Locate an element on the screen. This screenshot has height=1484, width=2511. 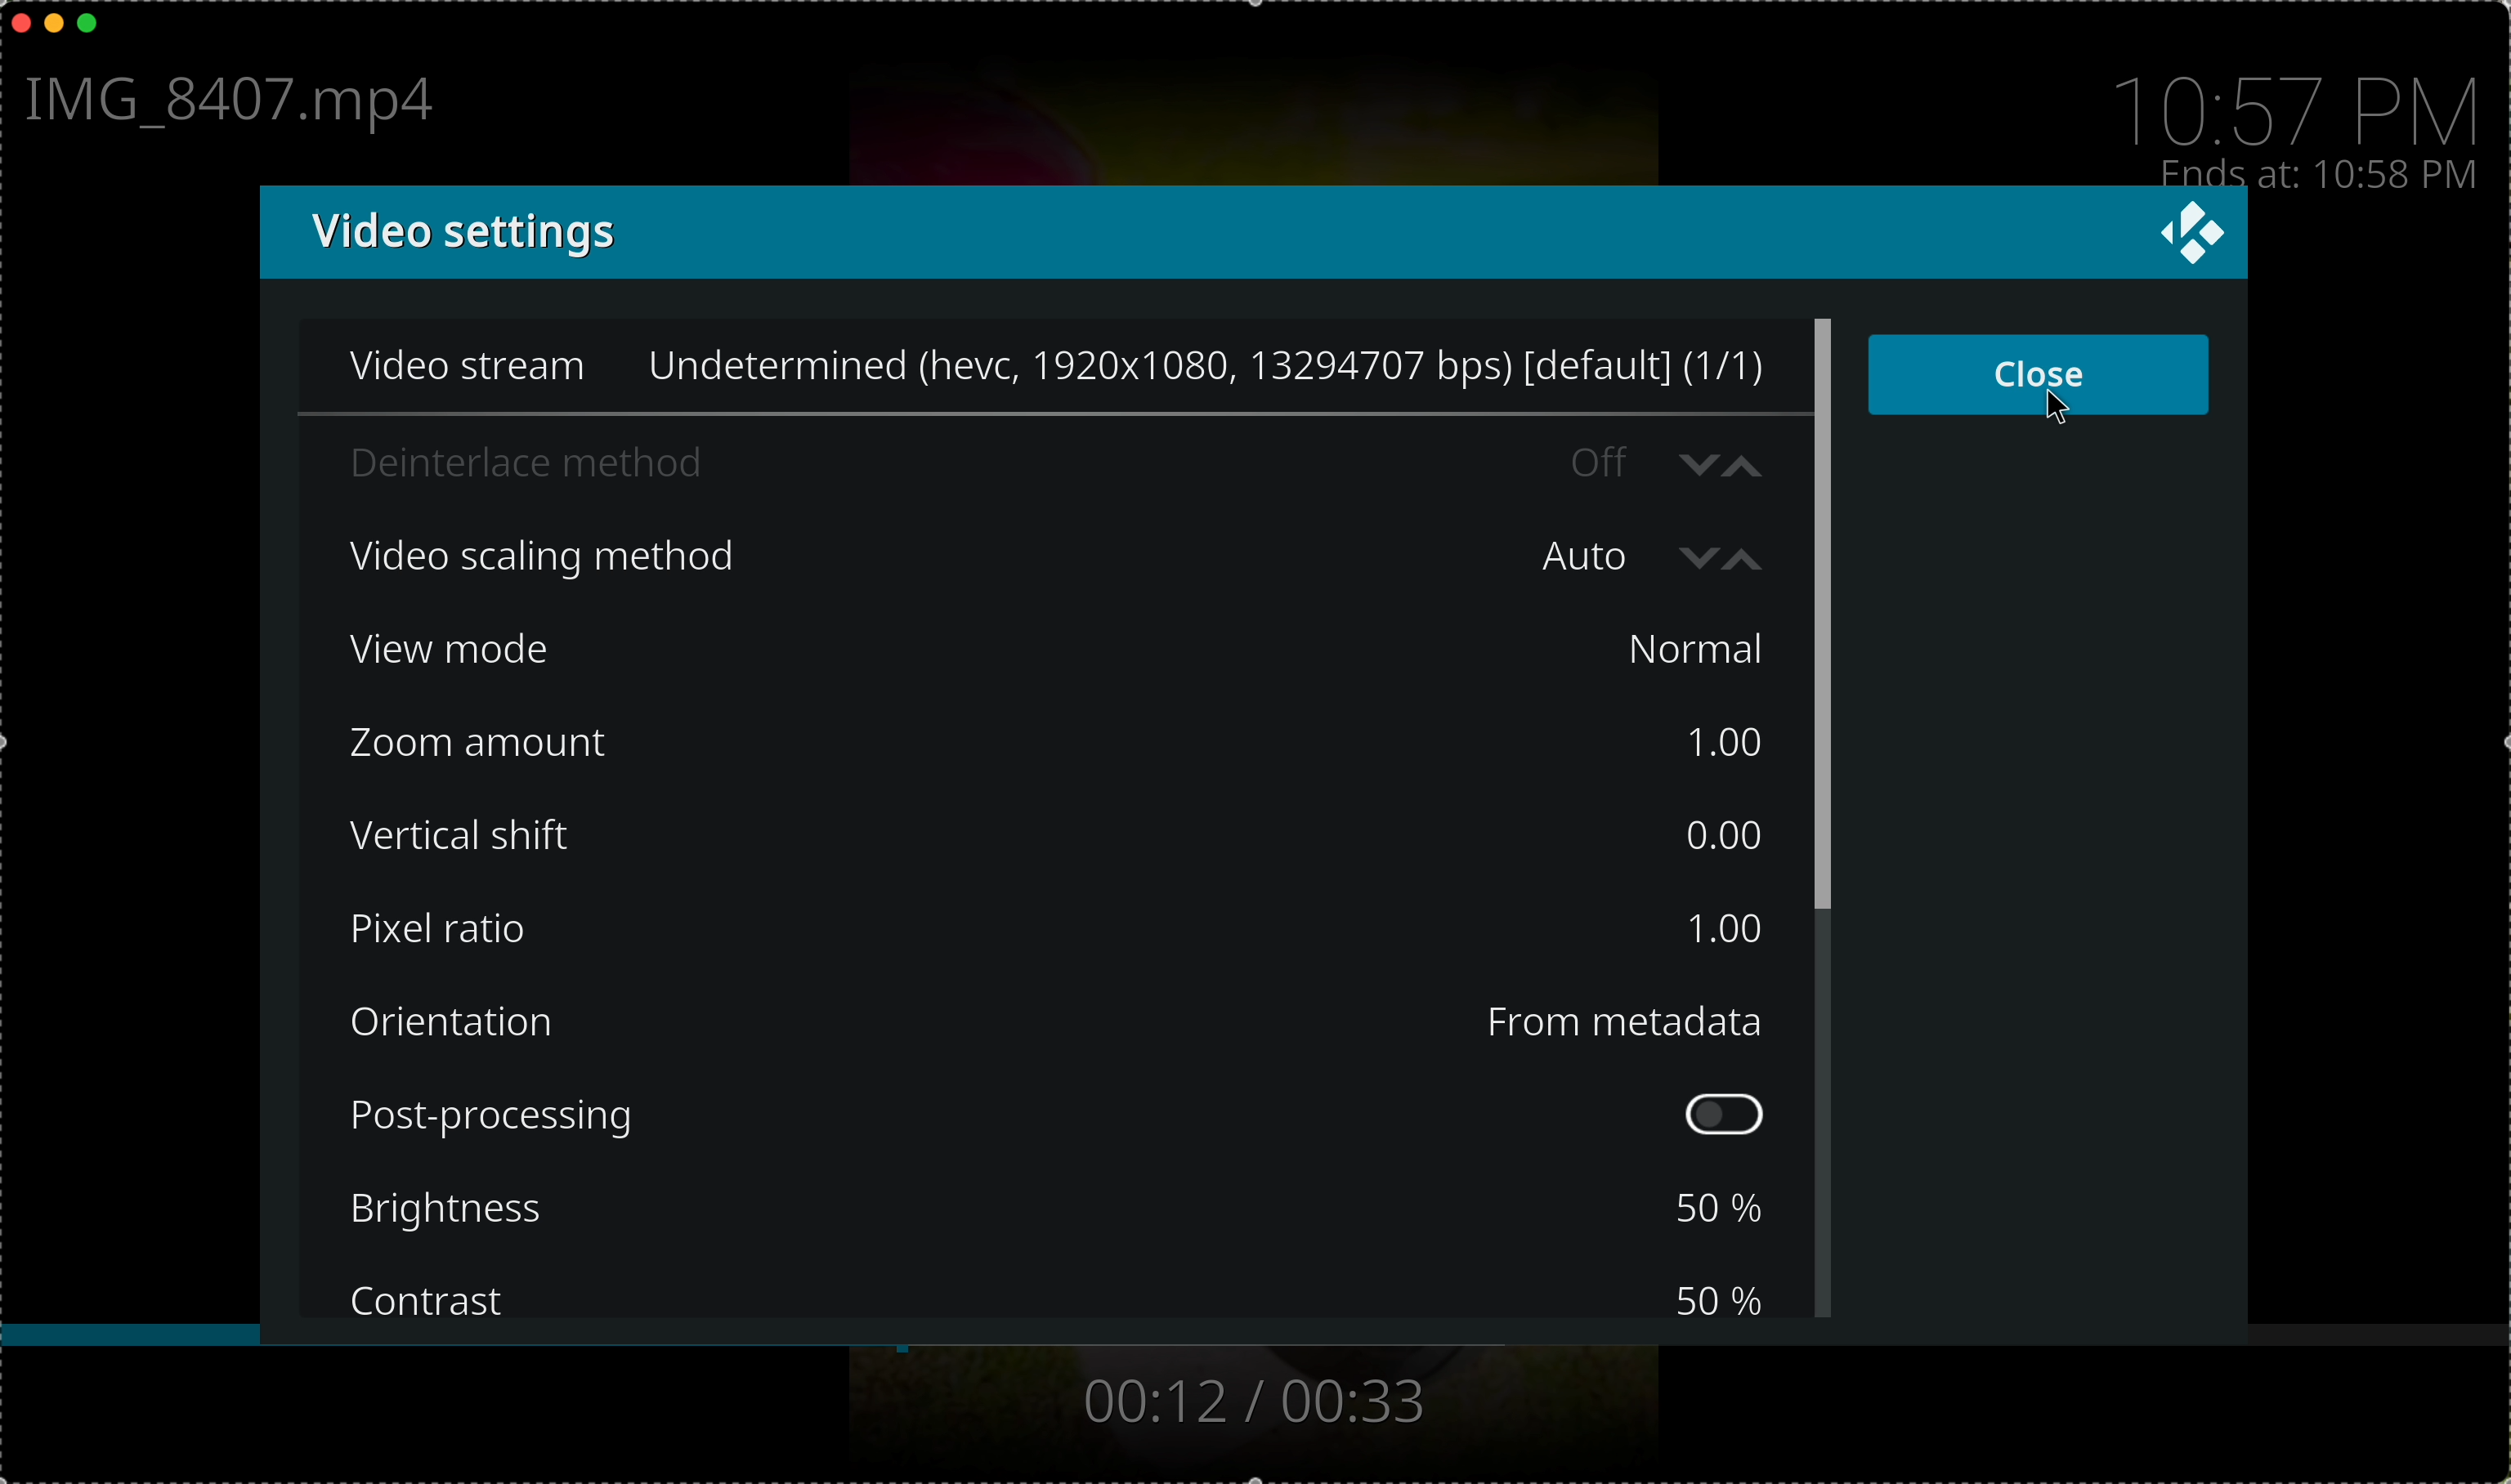
minimize is located at coordinates (55, 28).